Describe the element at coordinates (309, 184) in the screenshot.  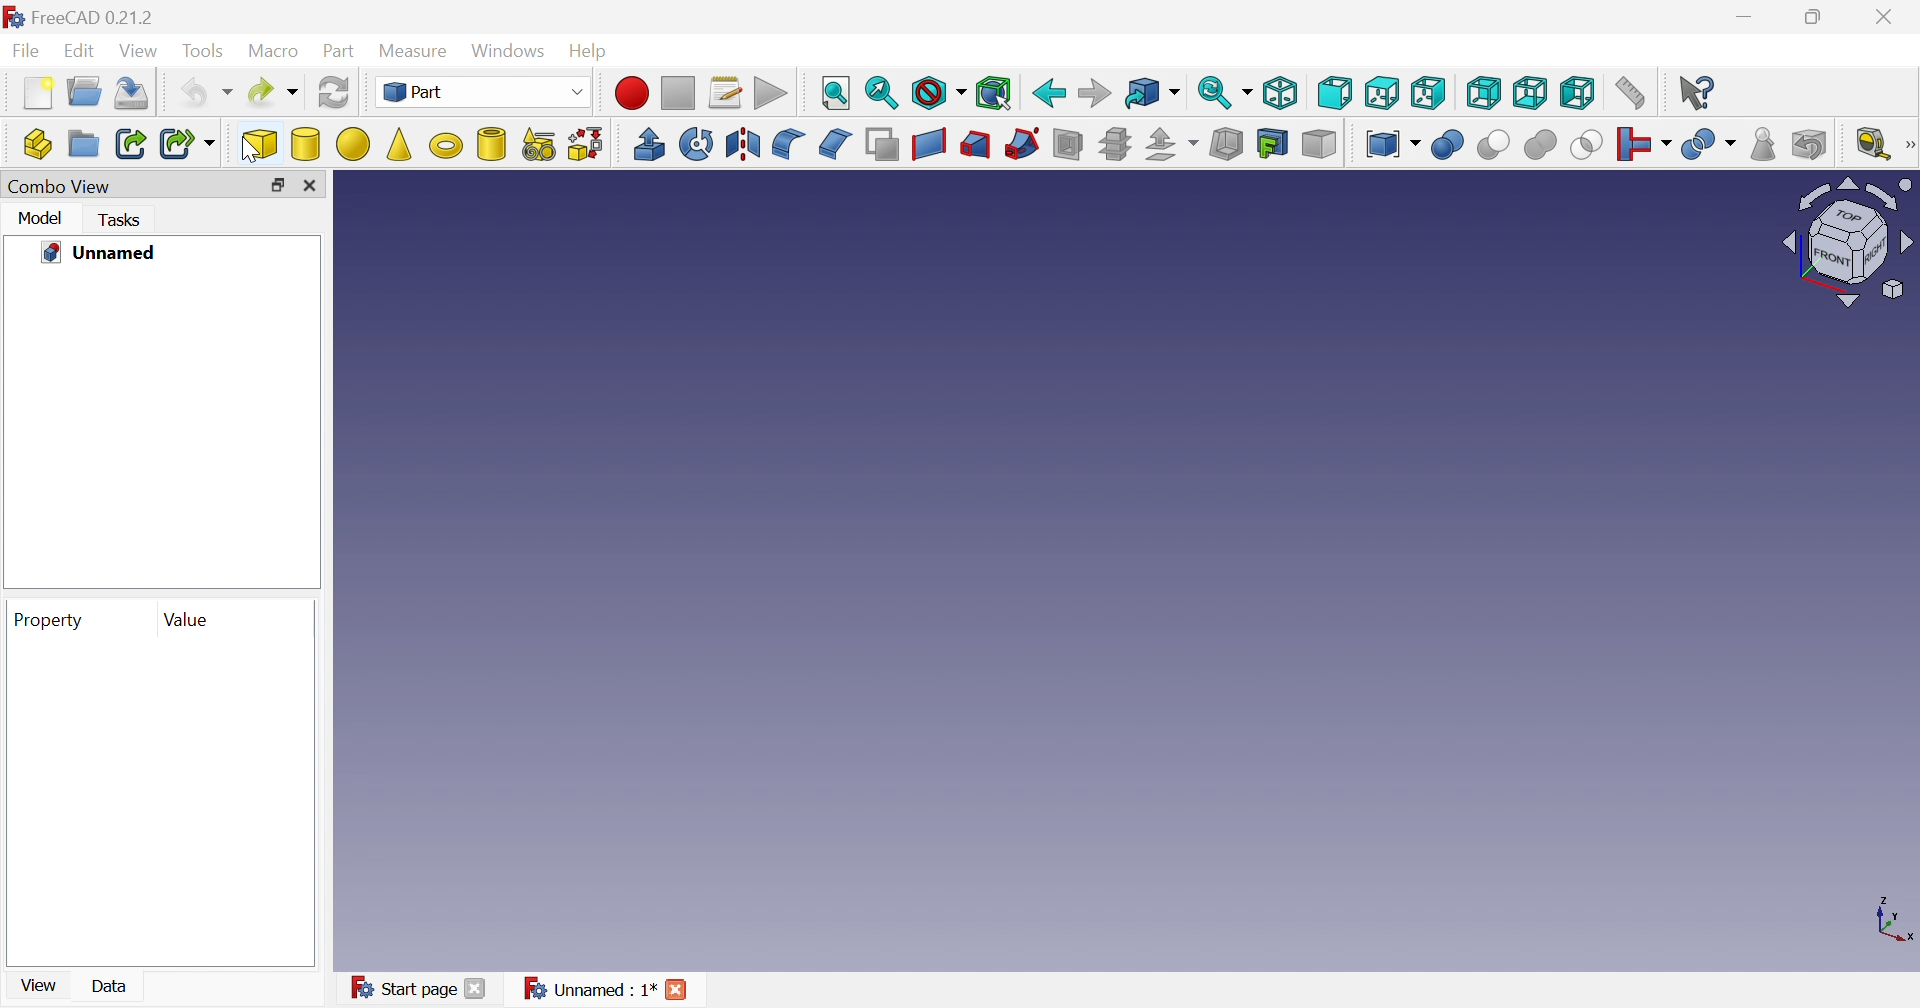
I see `Close` at that location.